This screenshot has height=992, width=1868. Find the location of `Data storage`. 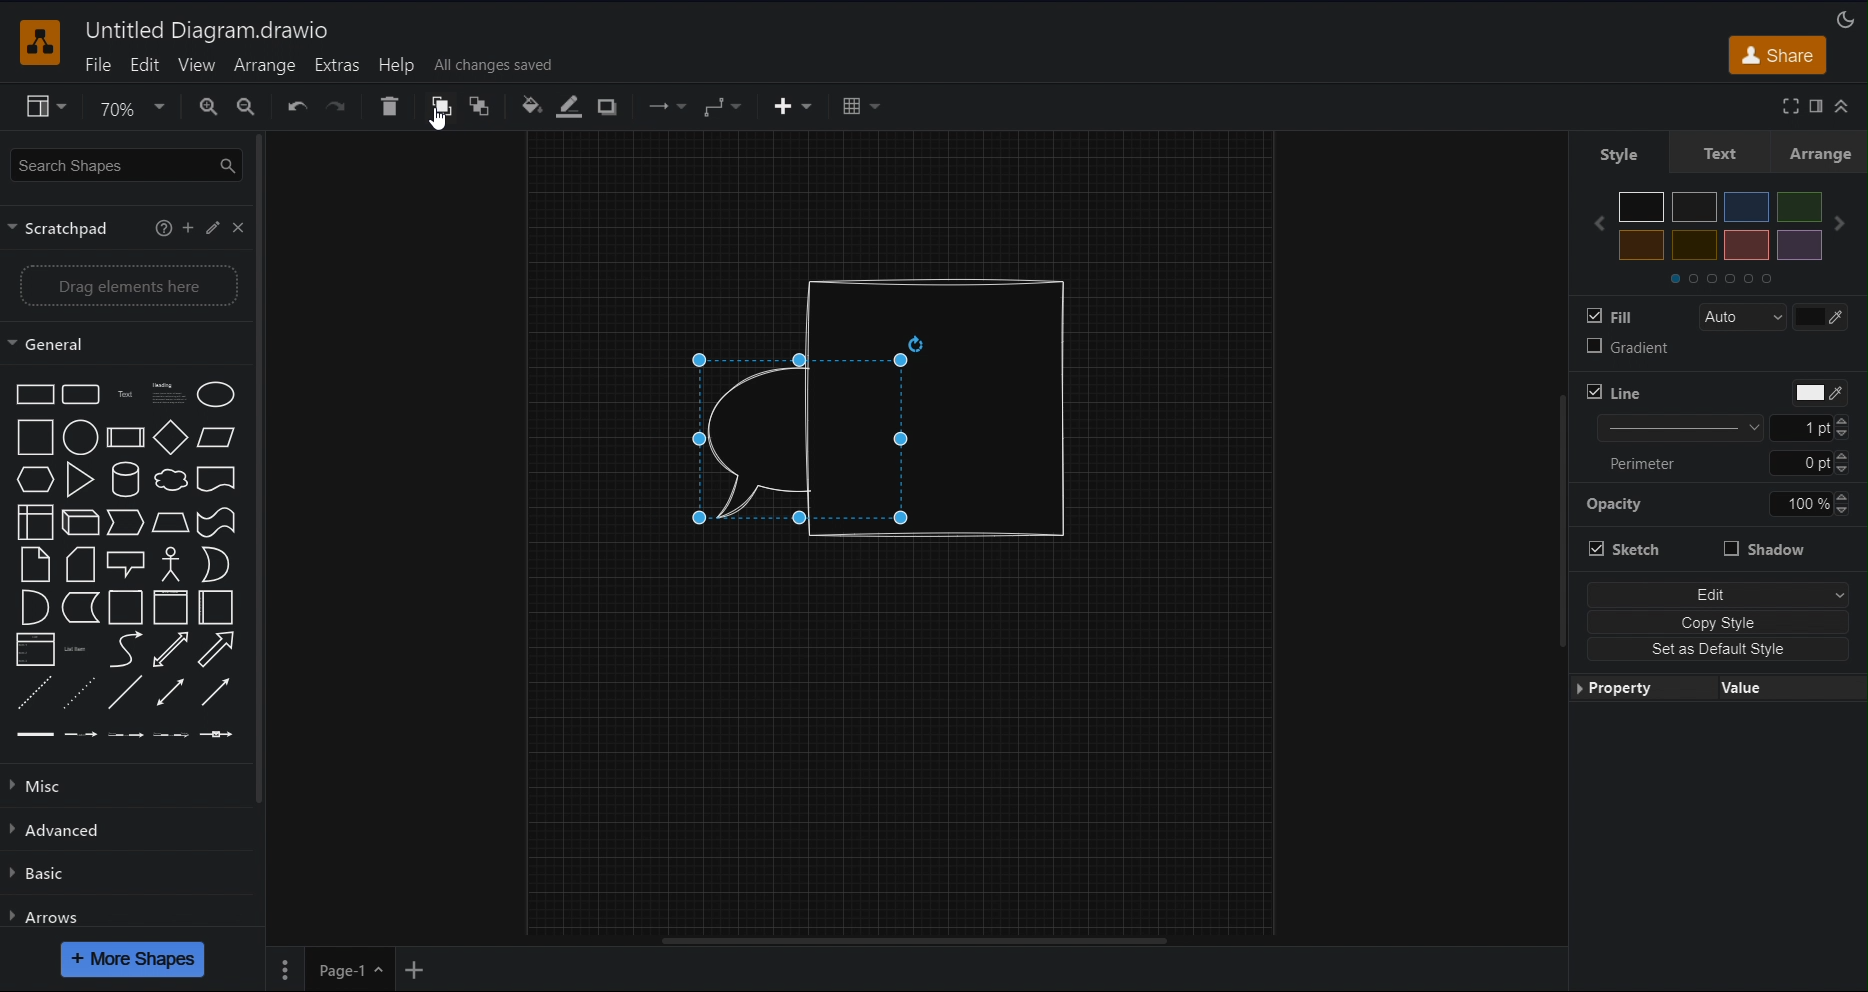

Data storage is located at coordinates (80, 608).